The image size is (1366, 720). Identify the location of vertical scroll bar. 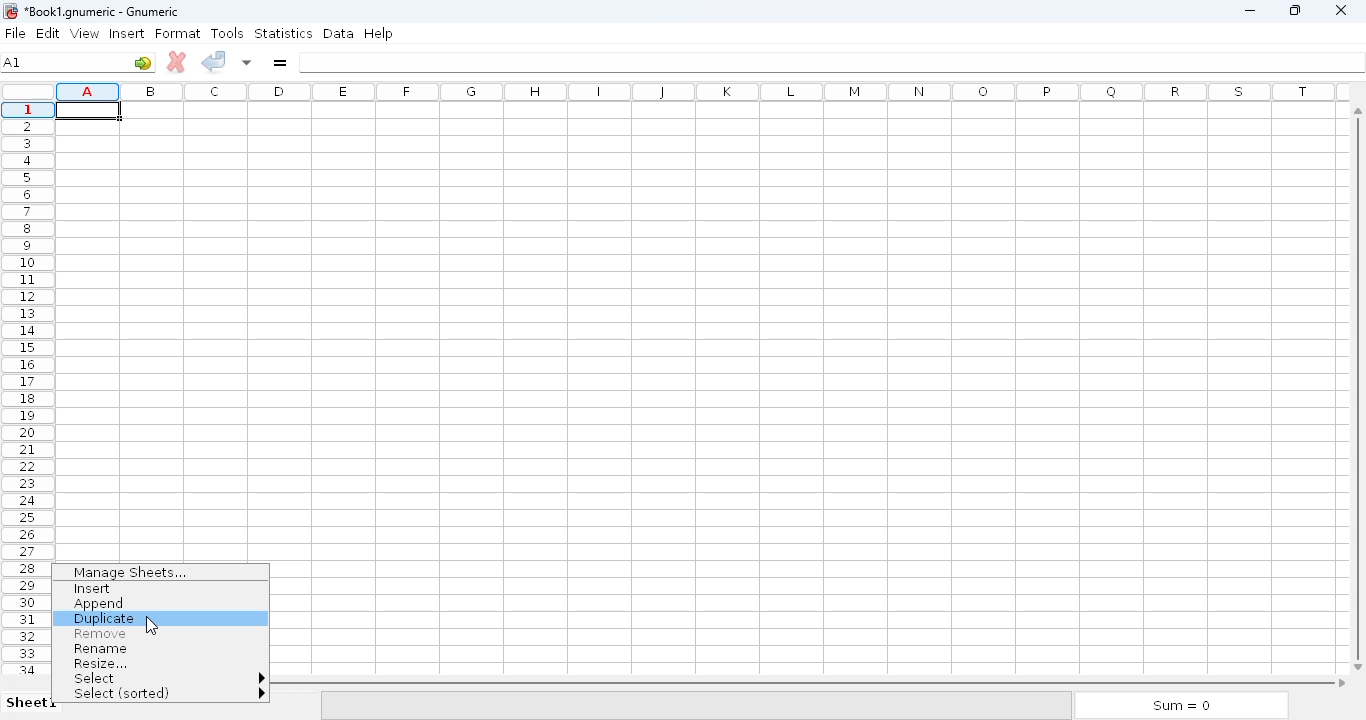
(1355, 384).